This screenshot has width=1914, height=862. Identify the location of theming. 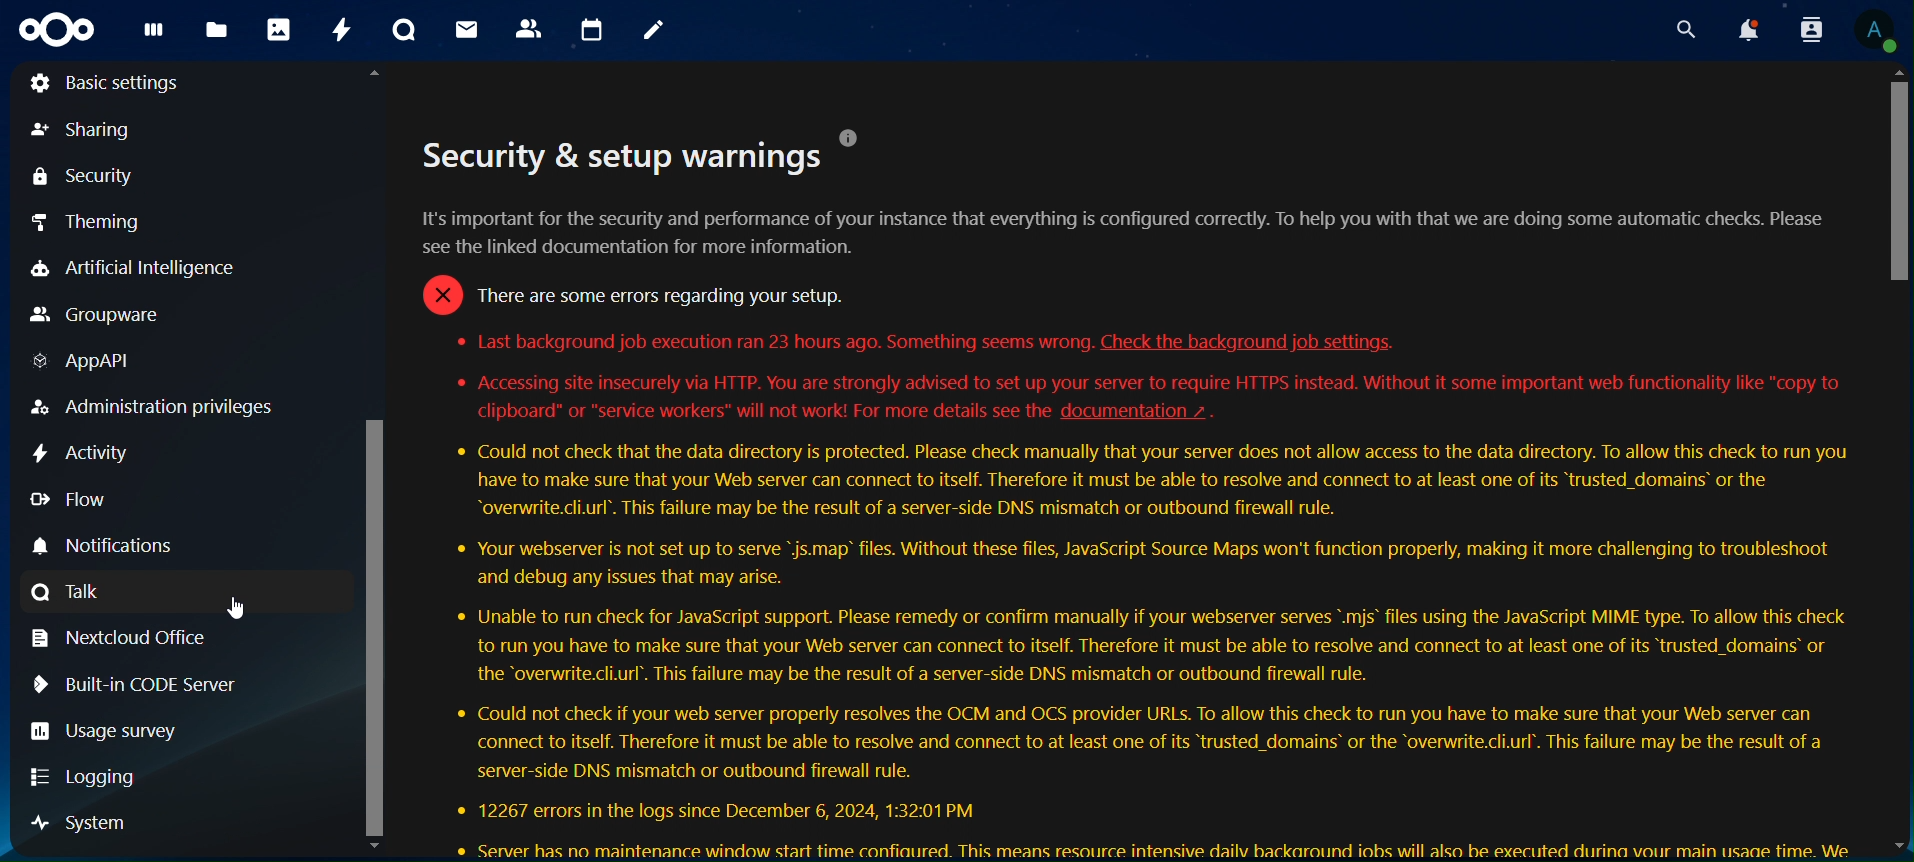
(87, 223).